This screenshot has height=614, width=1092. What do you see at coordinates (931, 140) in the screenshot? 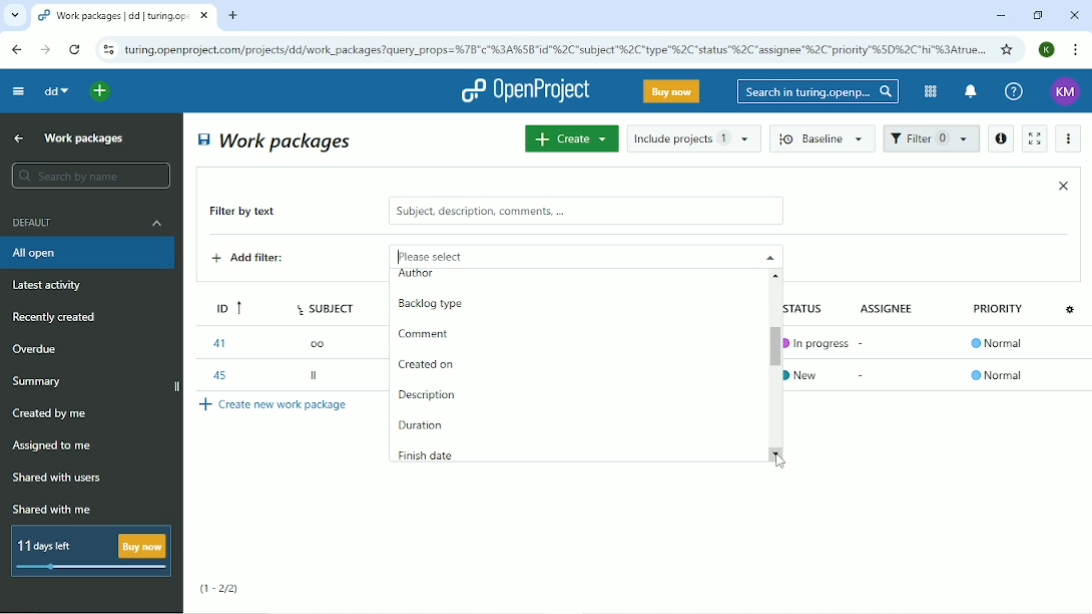
I see `Filter 1` at bounding box center [931, 140].